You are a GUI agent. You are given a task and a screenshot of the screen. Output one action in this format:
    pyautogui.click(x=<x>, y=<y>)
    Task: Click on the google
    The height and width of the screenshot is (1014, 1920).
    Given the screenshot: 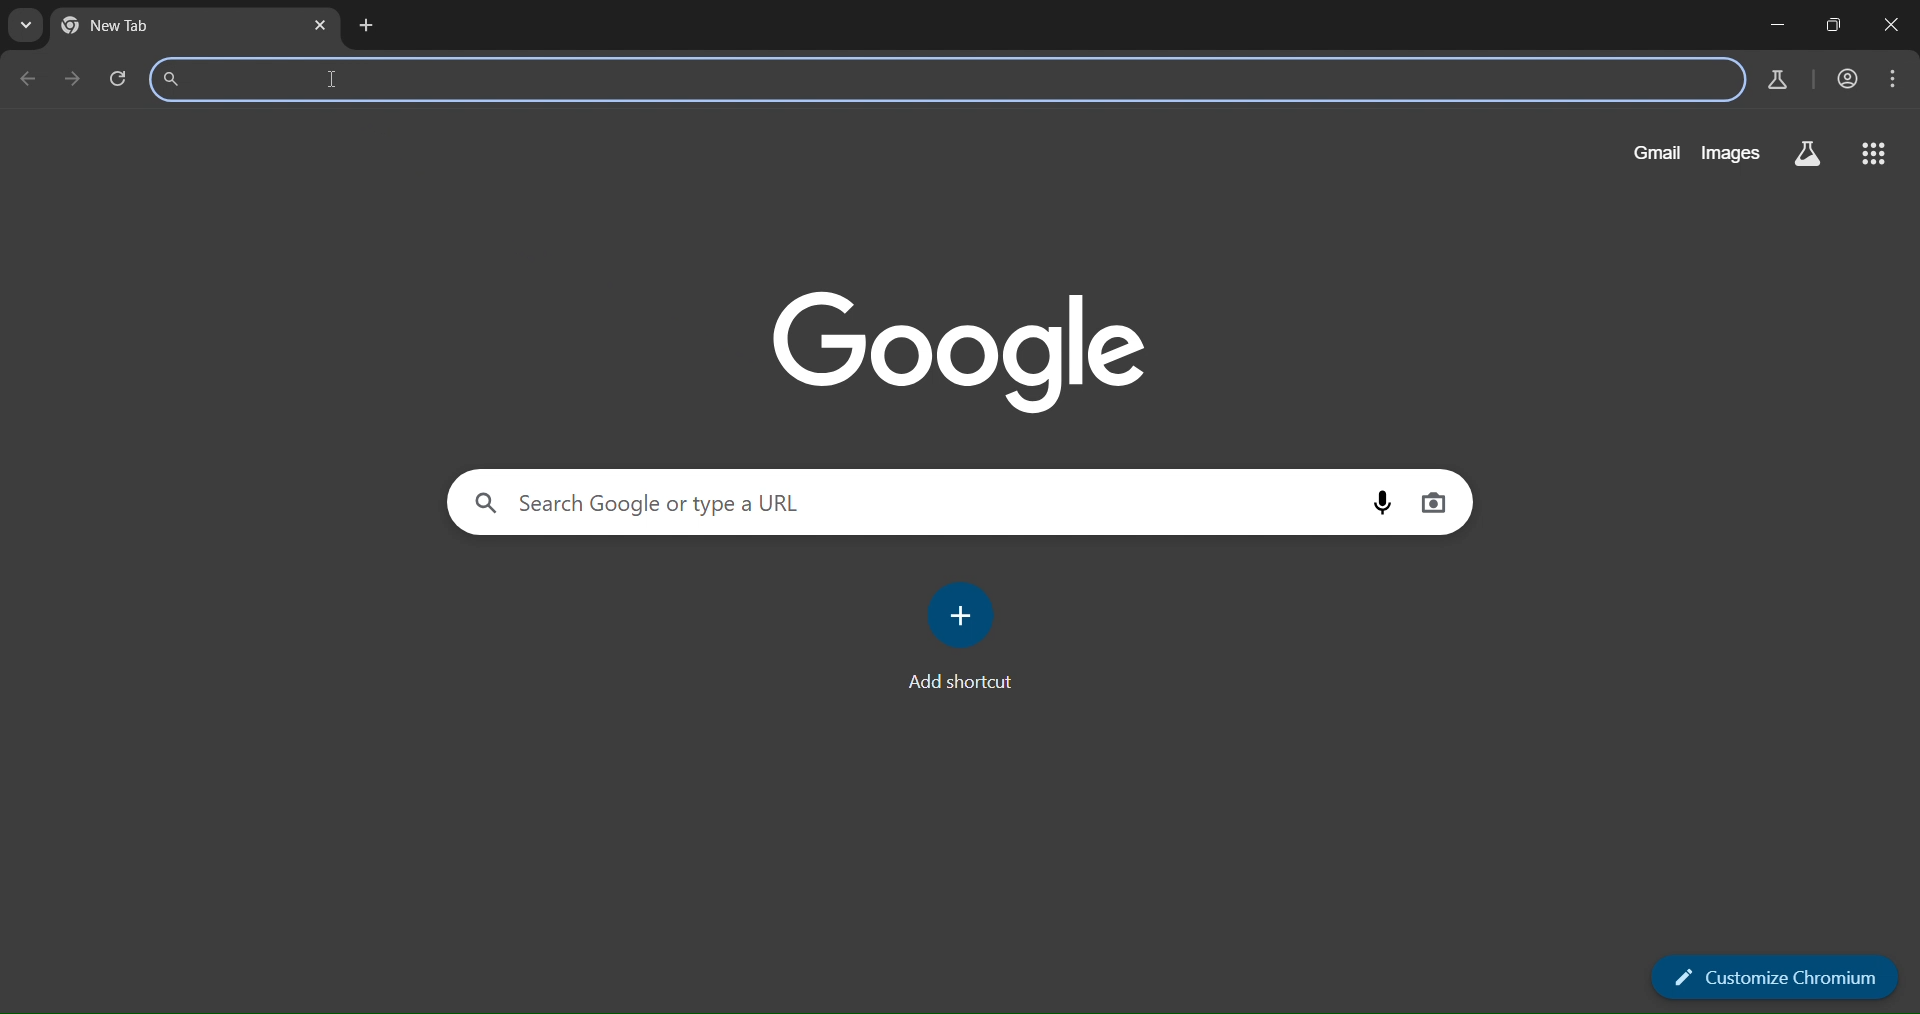 What is the action you would take?
    pyautogui.click(x=958, y=348)
    